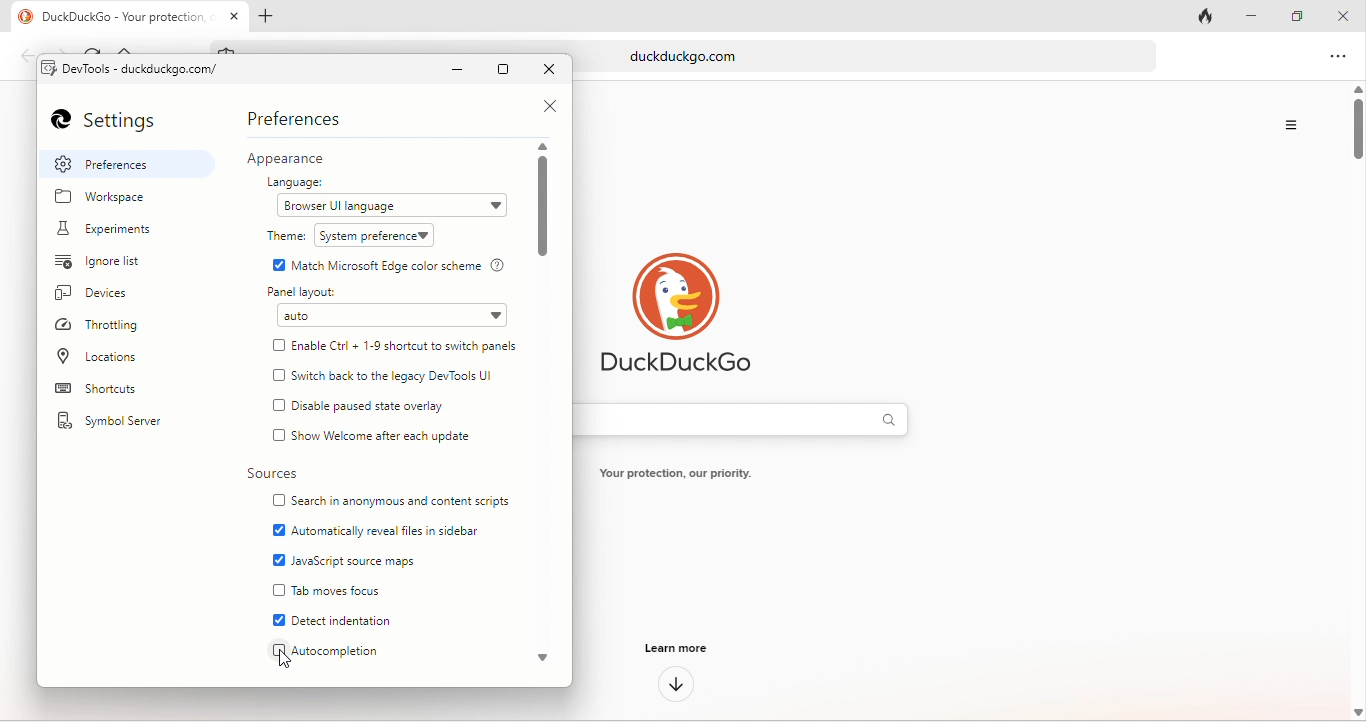 This screenshot has width=1366, height=722. I want to click on panel layout, so click(311, 292).